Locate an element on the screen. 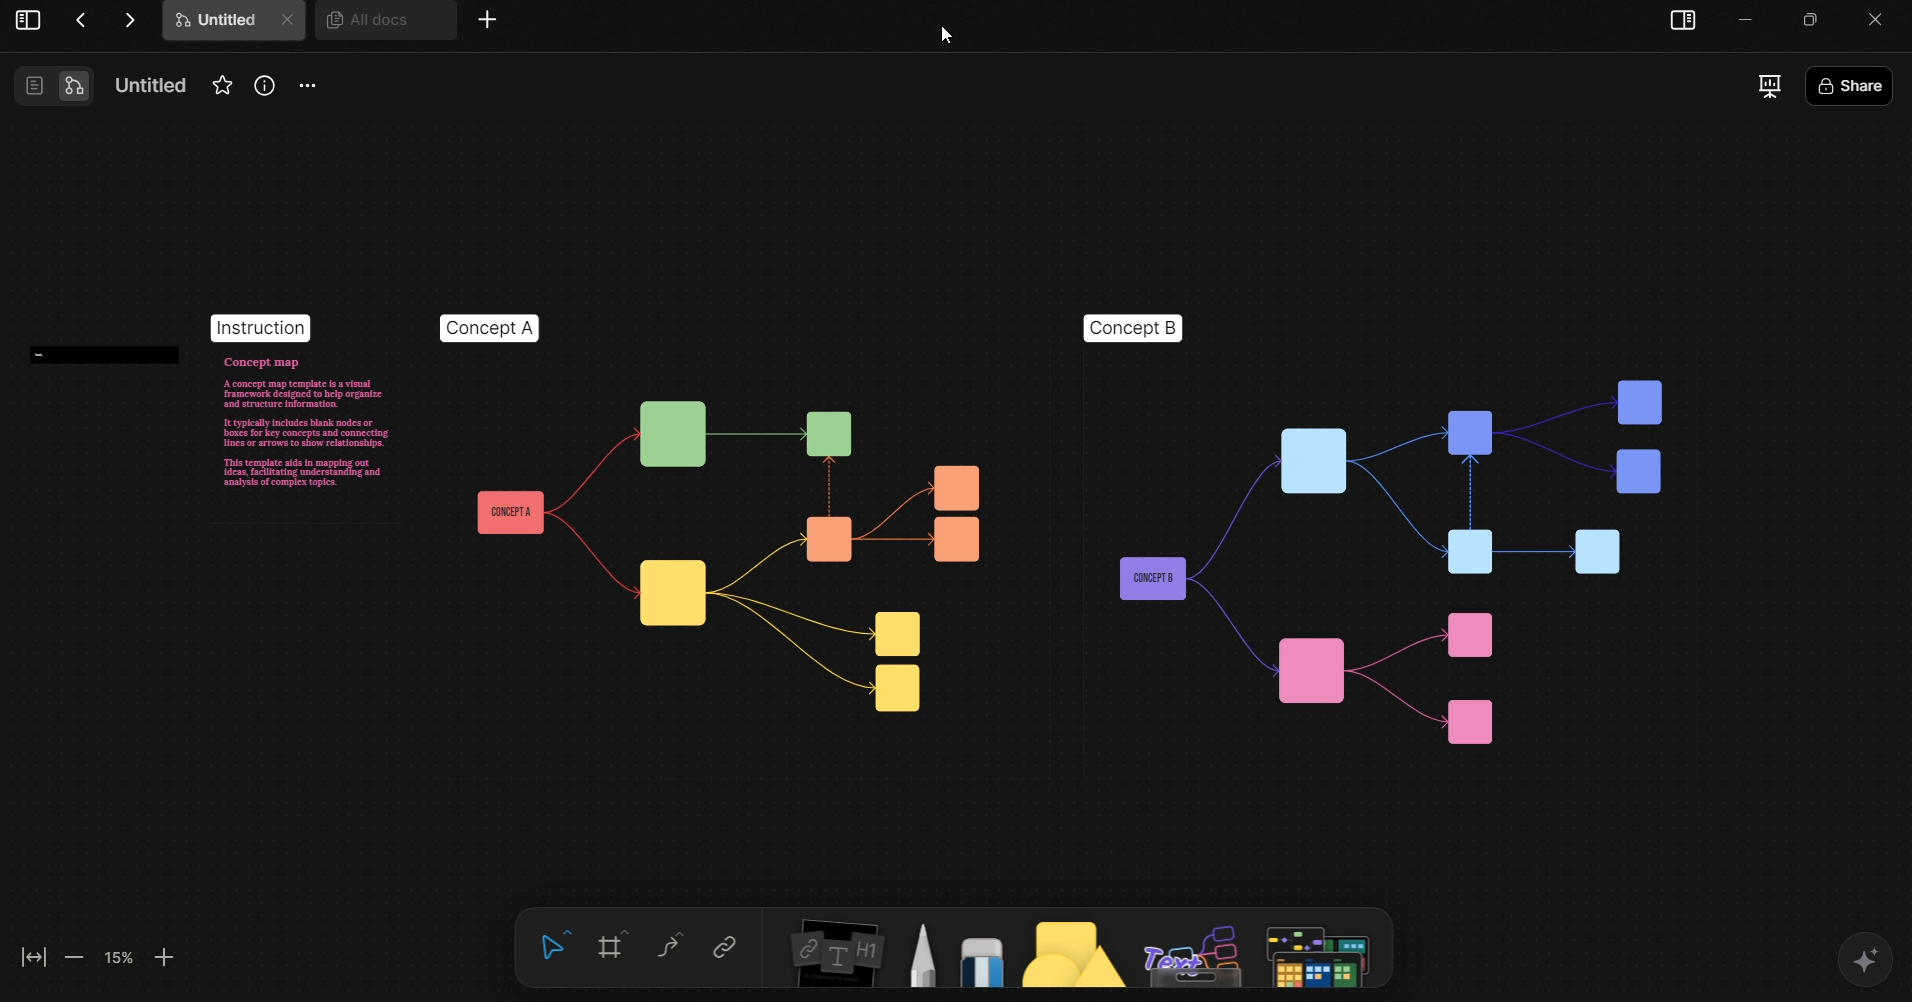 The image size is (1912, 1002). AI is located at coordinates (1868, 963).